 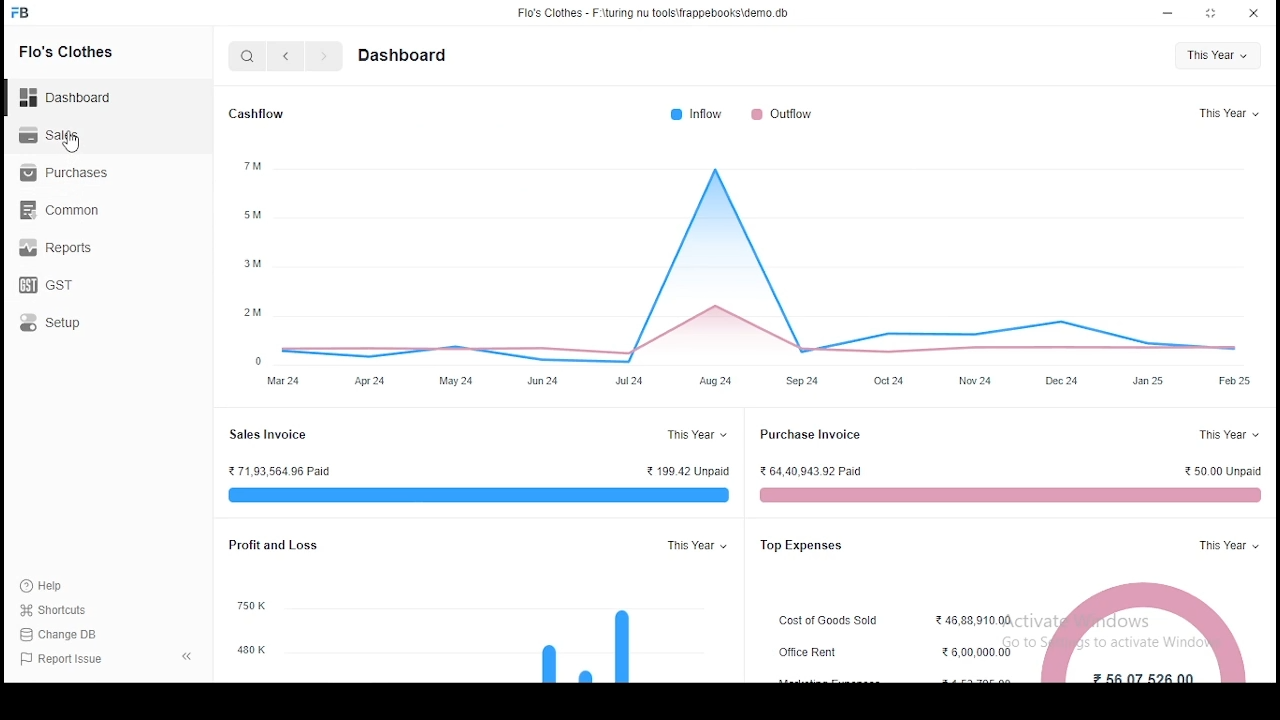 I want to click on 50.00 Unpaid, so click(x=1223, y=470).